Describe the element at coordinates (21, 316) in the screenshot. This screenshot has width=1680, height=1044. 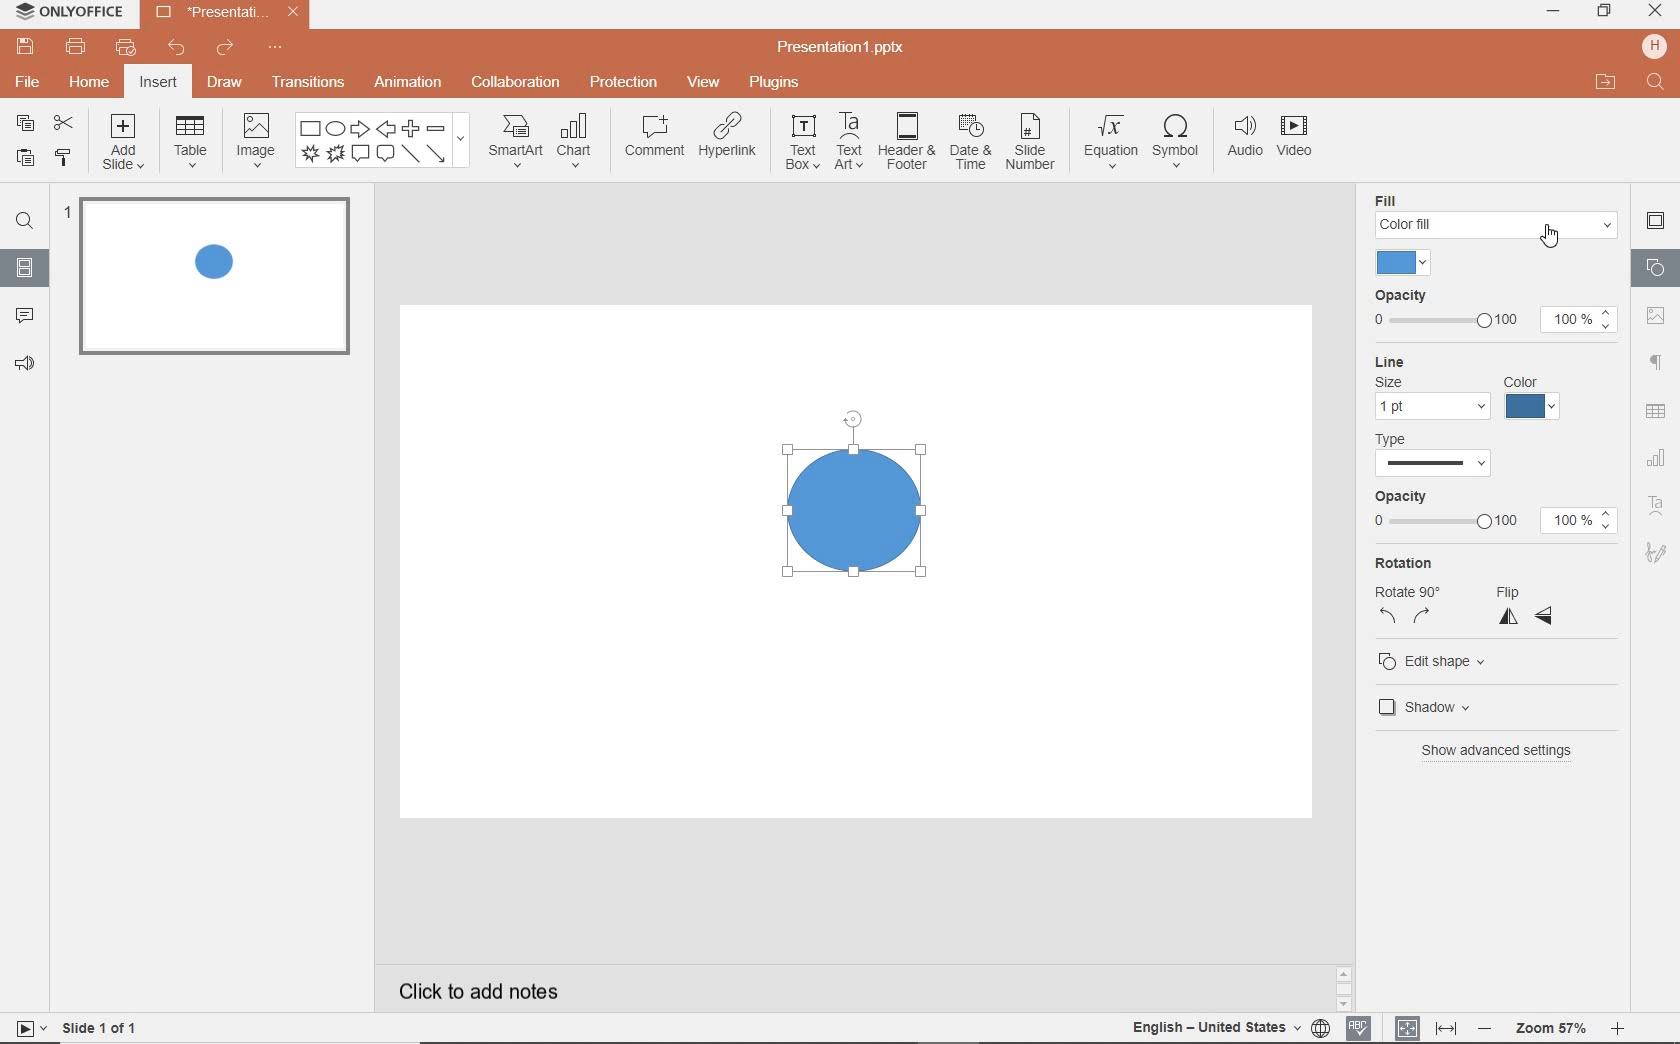
I see `comment` at that location.